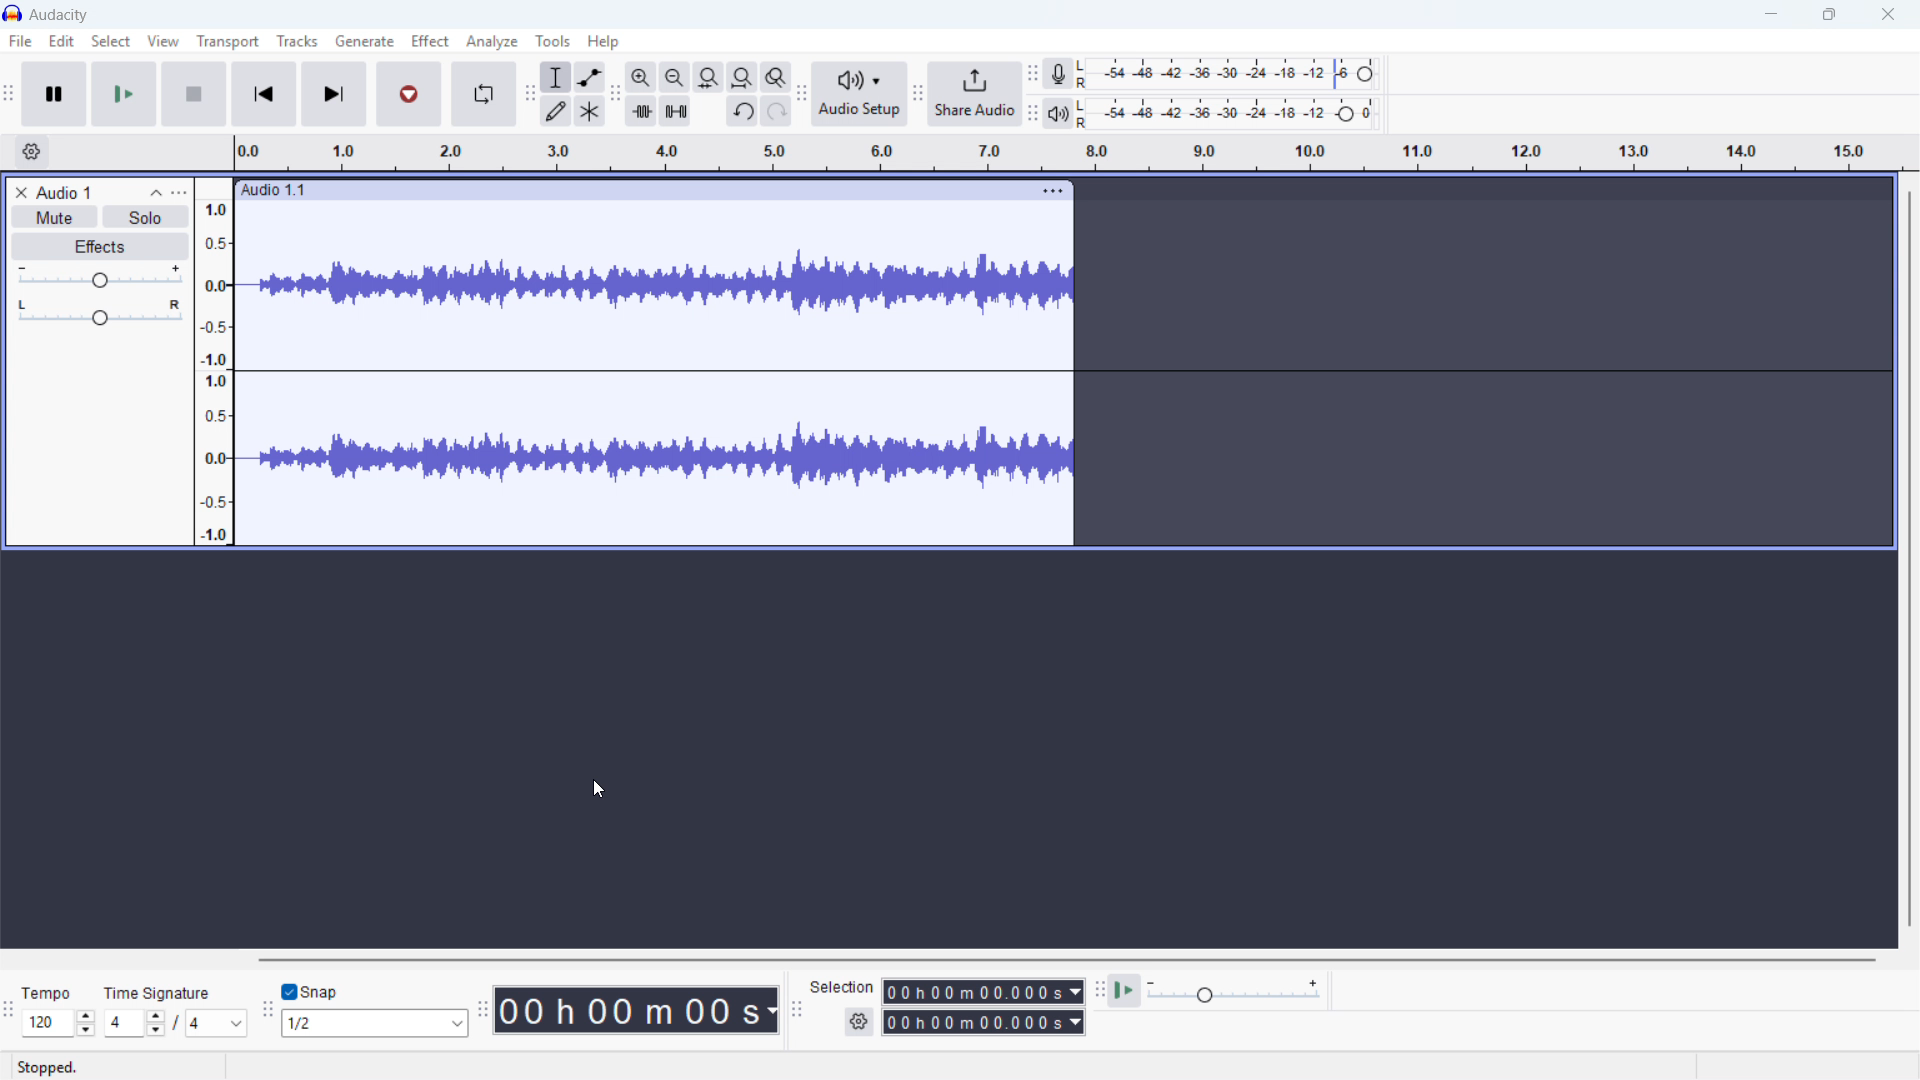  Describe the element at coordinates (604, 41) in the screenshot. I see `help ` at that location.